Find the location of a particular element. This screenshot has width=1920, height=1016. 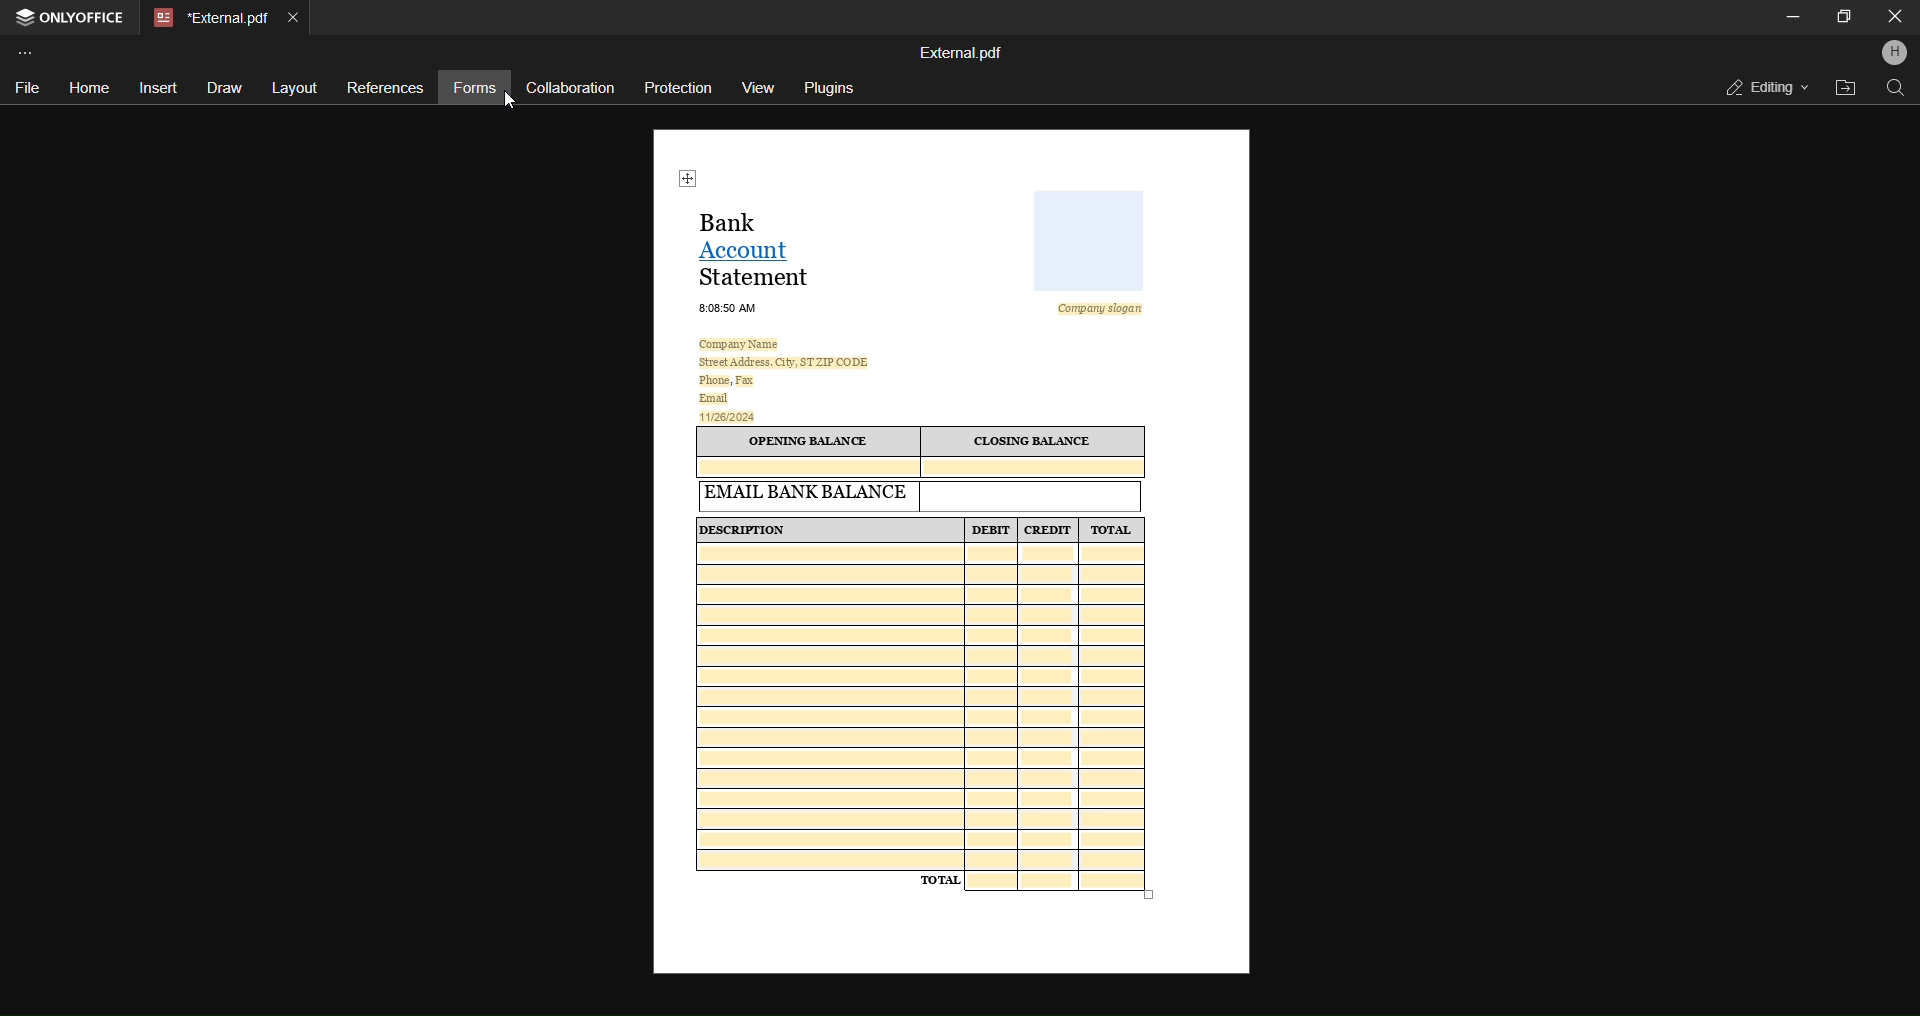

file is located at coordinates (30, 86).